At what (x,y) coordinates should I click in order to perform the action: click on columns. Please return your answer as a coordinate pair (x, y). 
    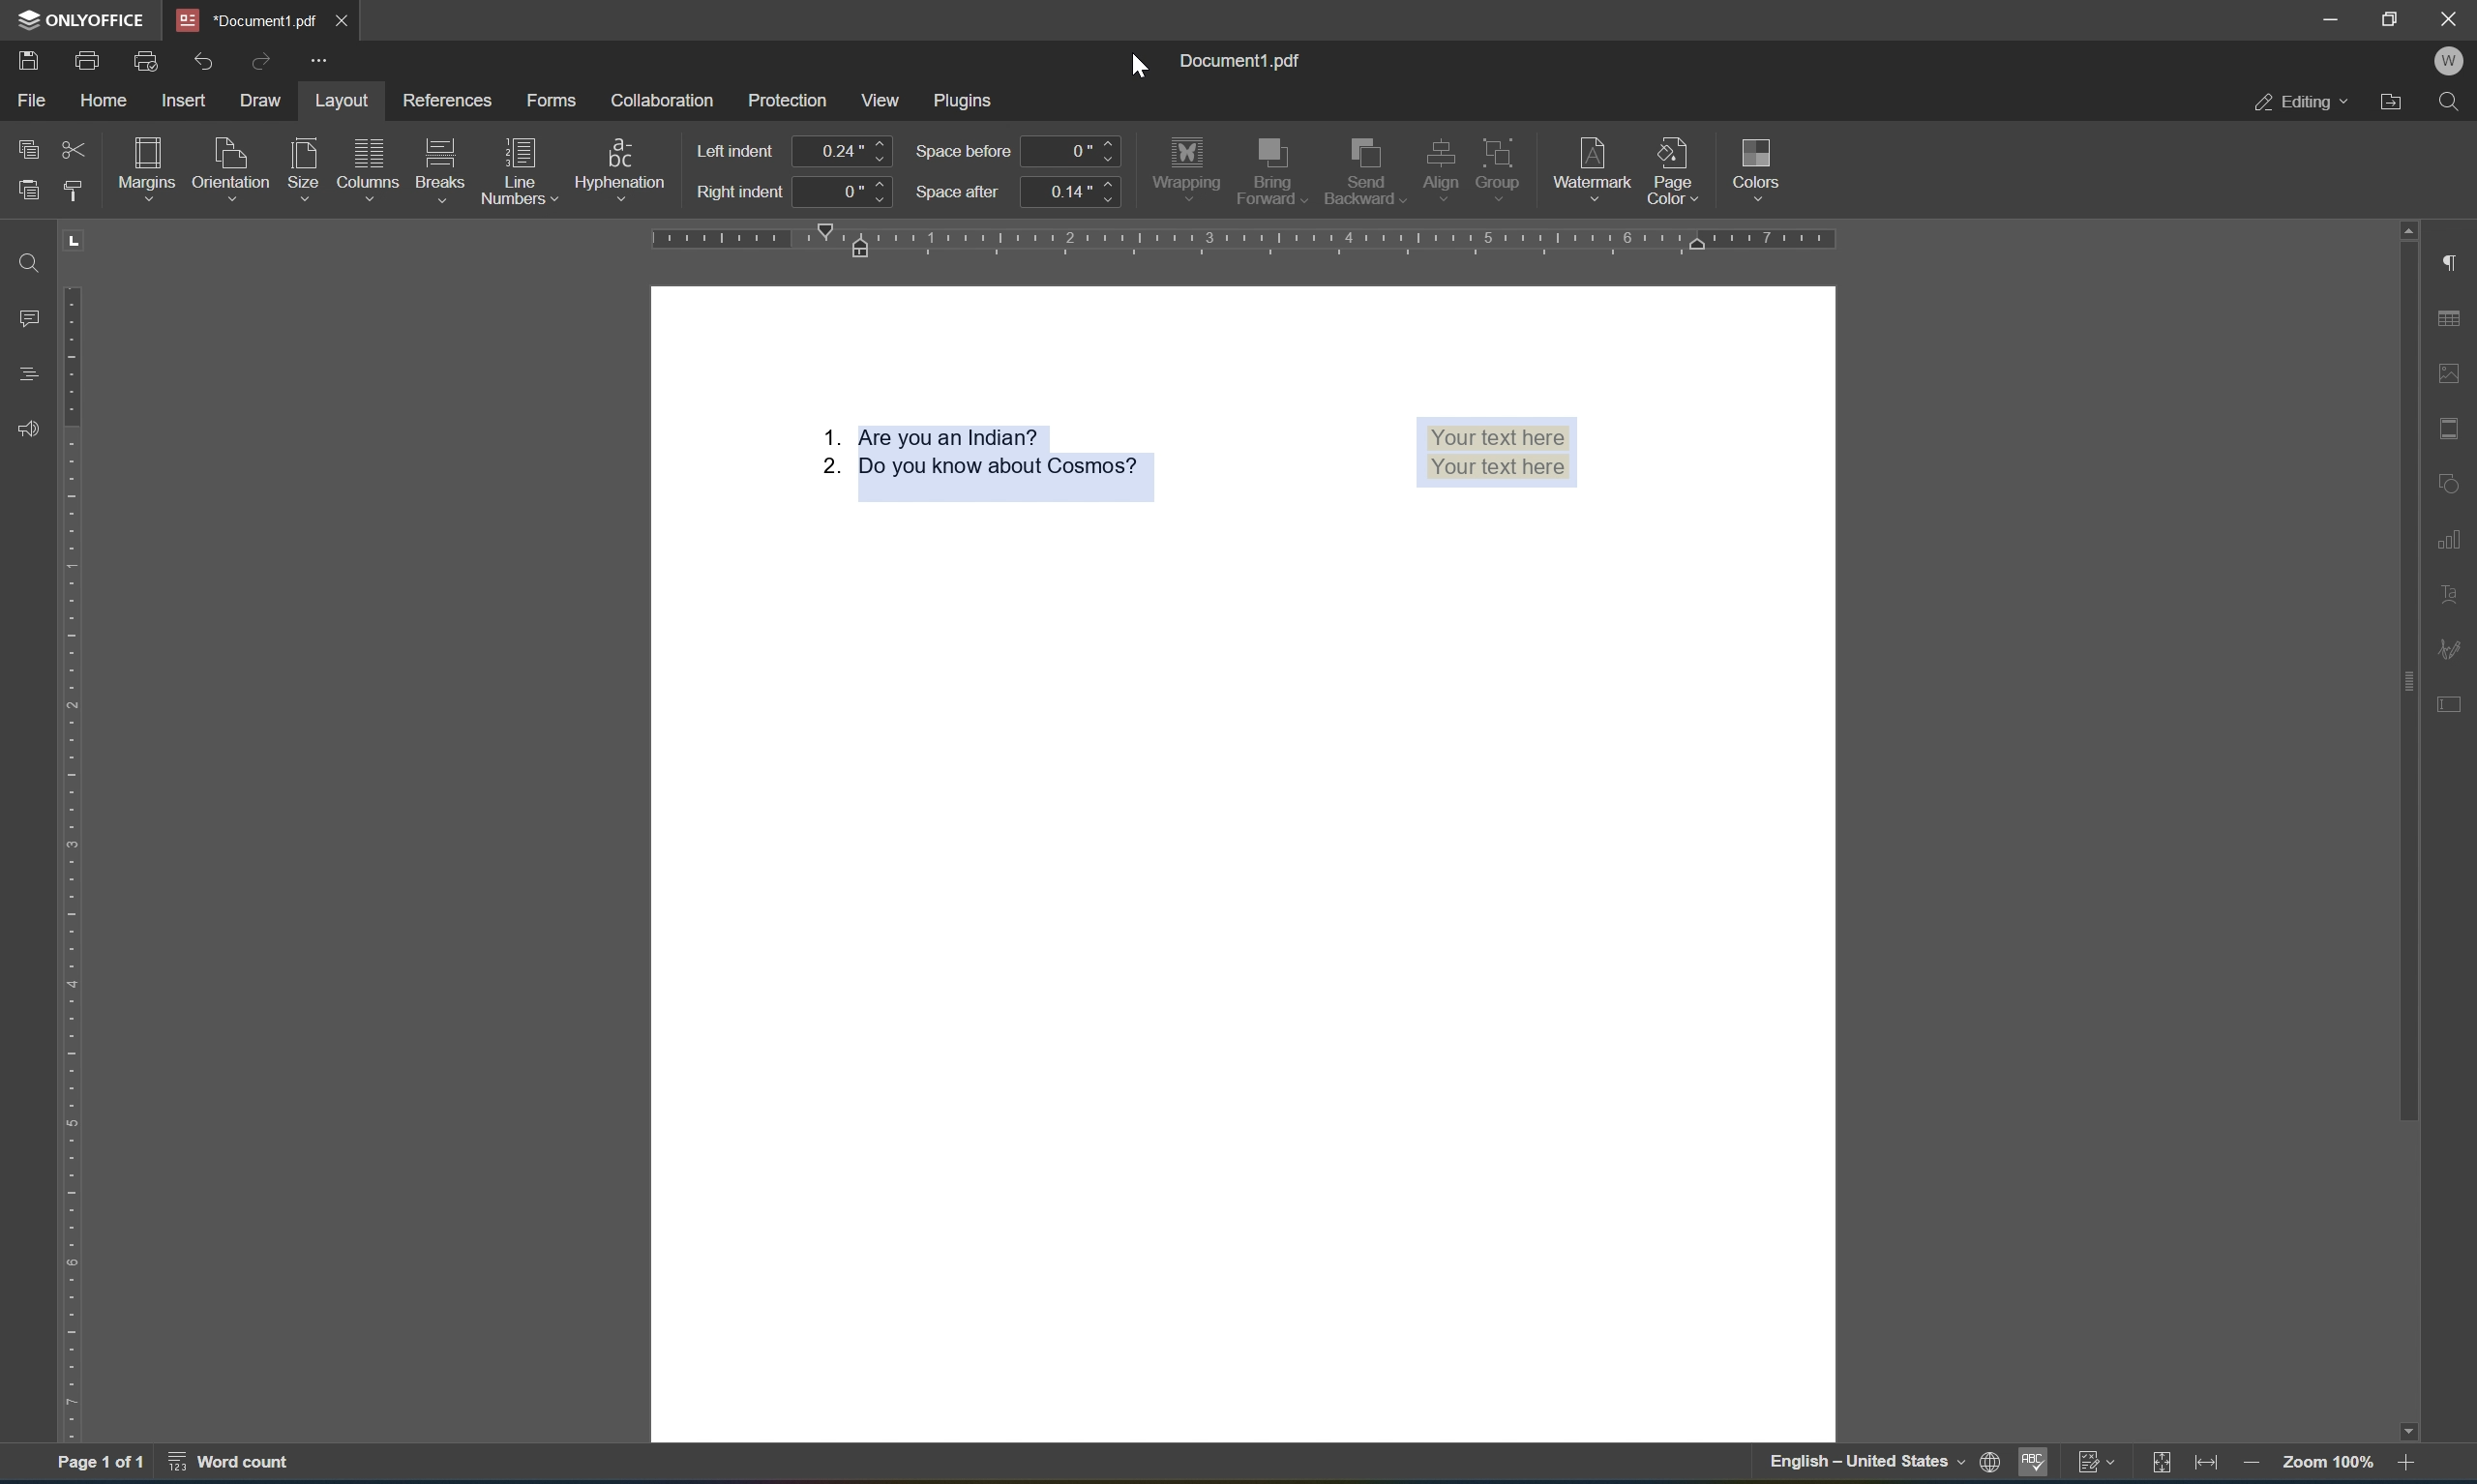
    Looking at the image, I should click on (368, 166).